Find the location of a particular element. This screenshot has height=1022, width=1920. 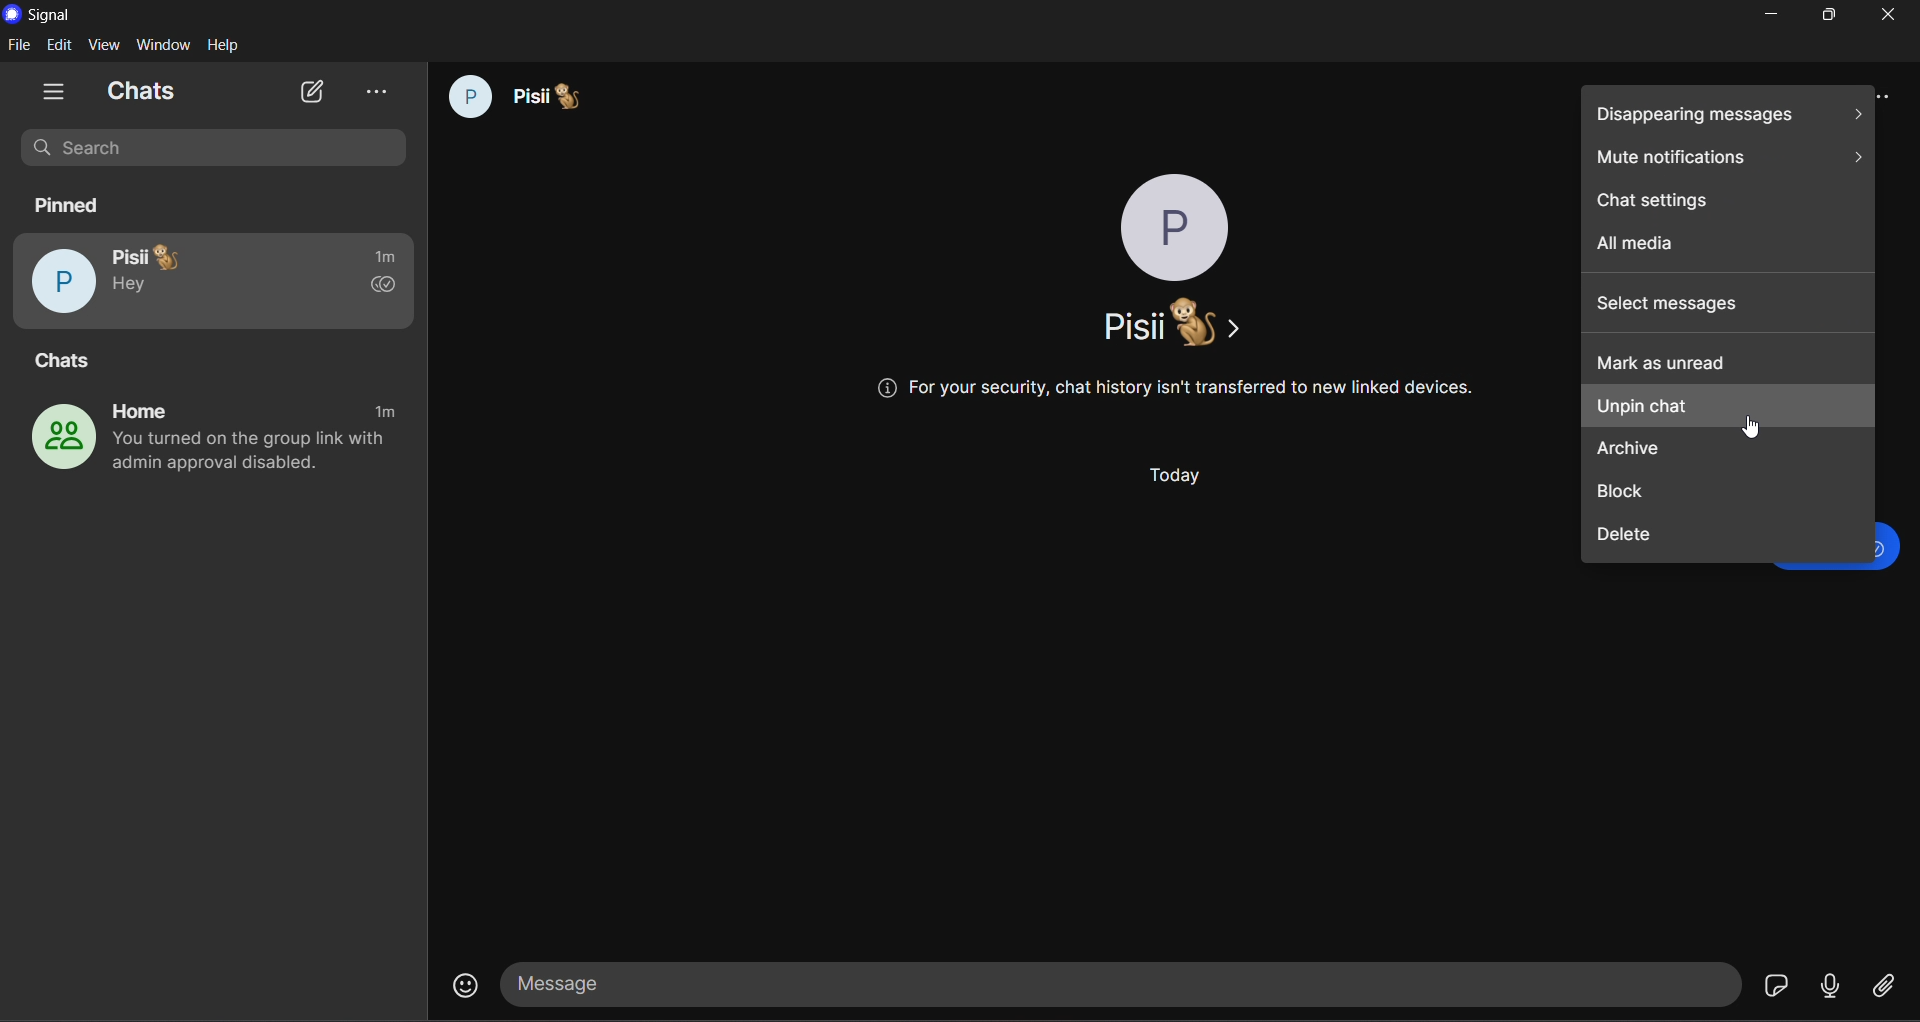

help is located at coordinates (226, 44).